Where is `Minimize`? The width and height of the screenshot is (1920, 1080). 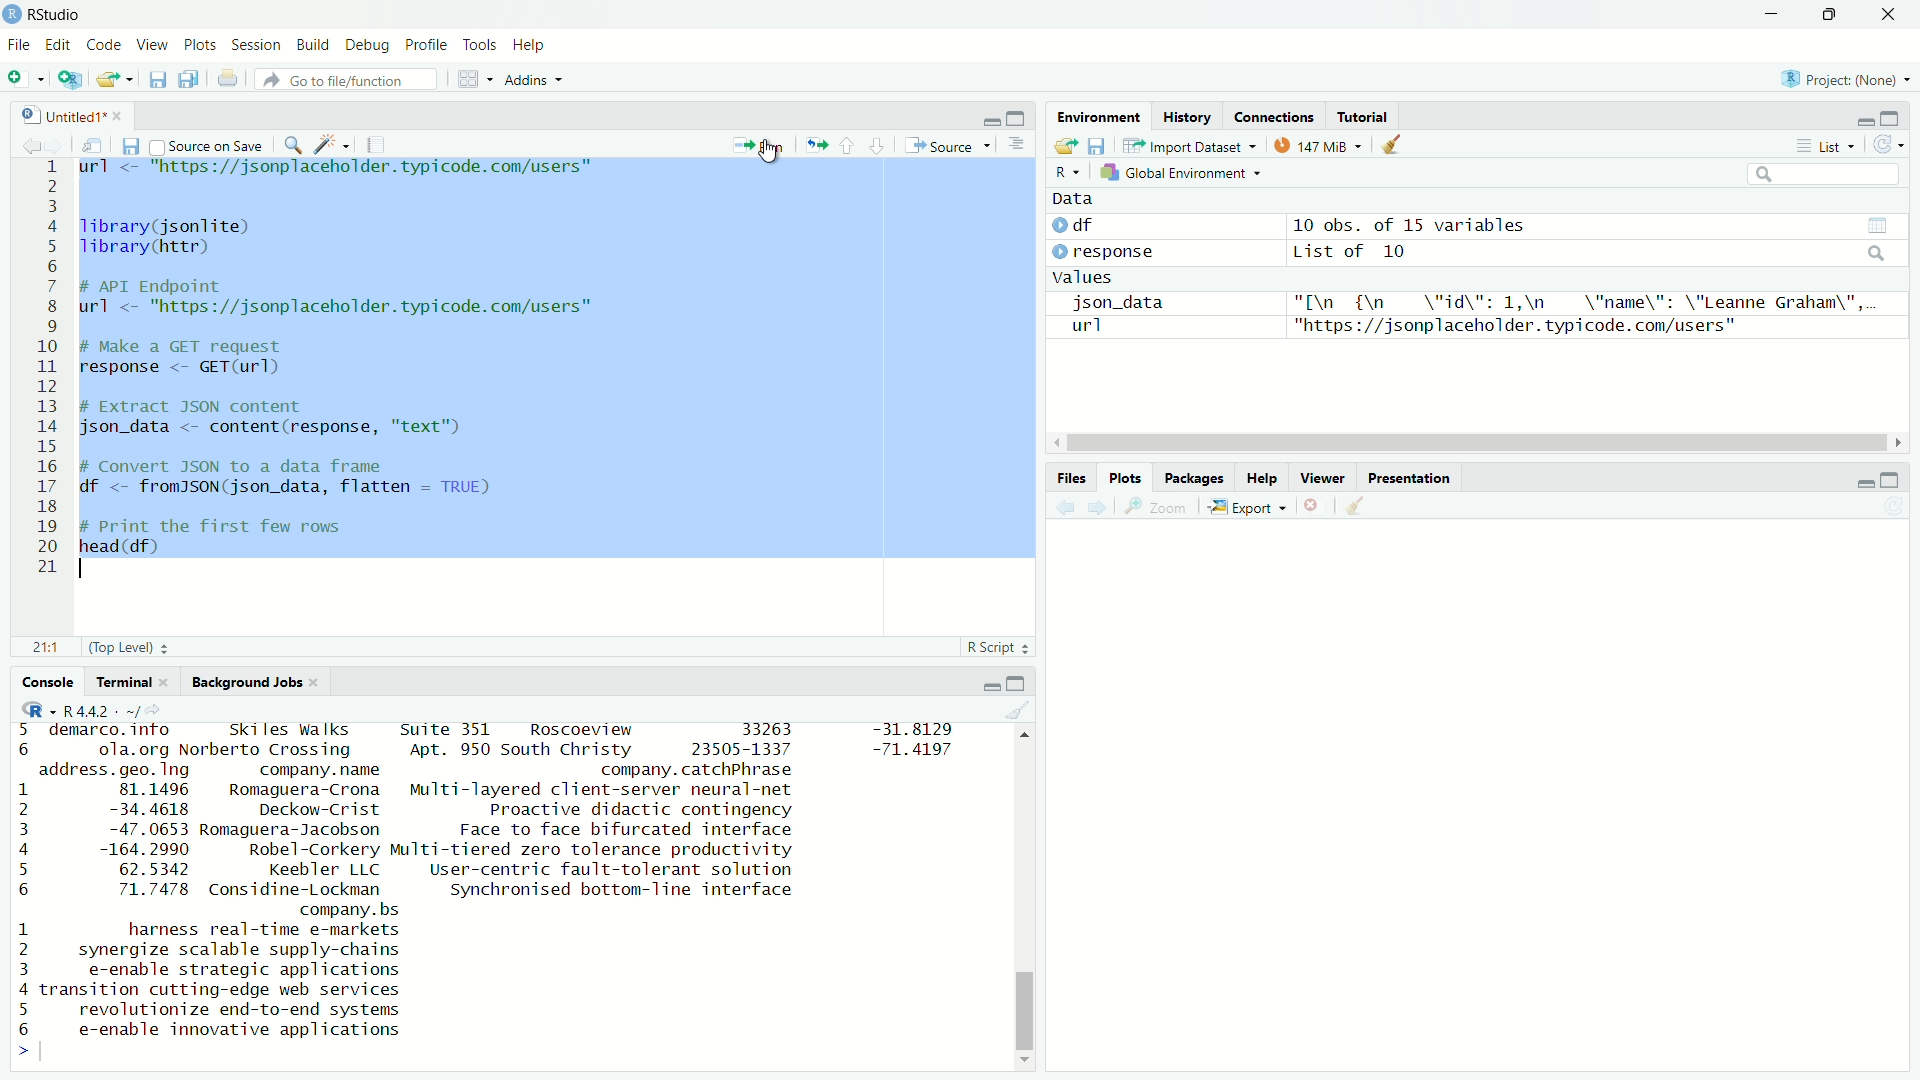 Minimize is located at coordinates (1862, 483).